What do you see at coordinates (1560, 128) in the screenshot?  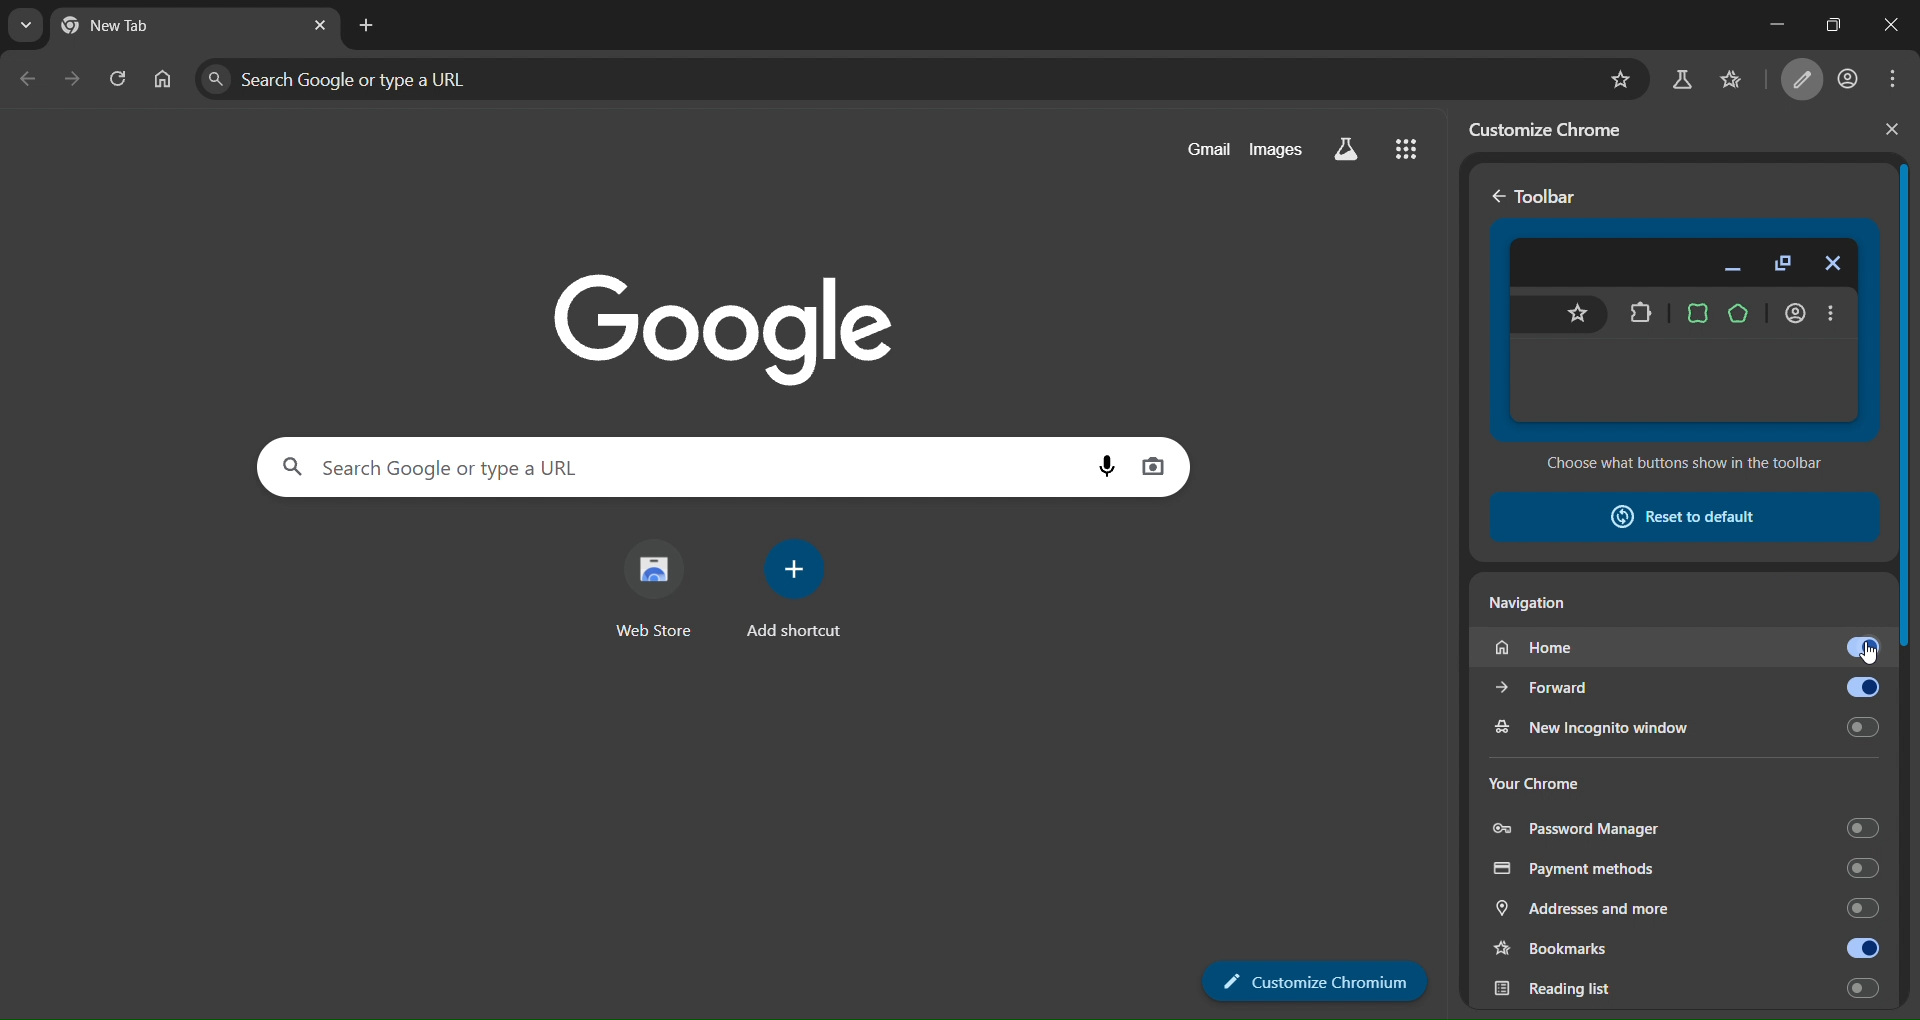 I see `customize chrome` at bounding box center [1560, 128].